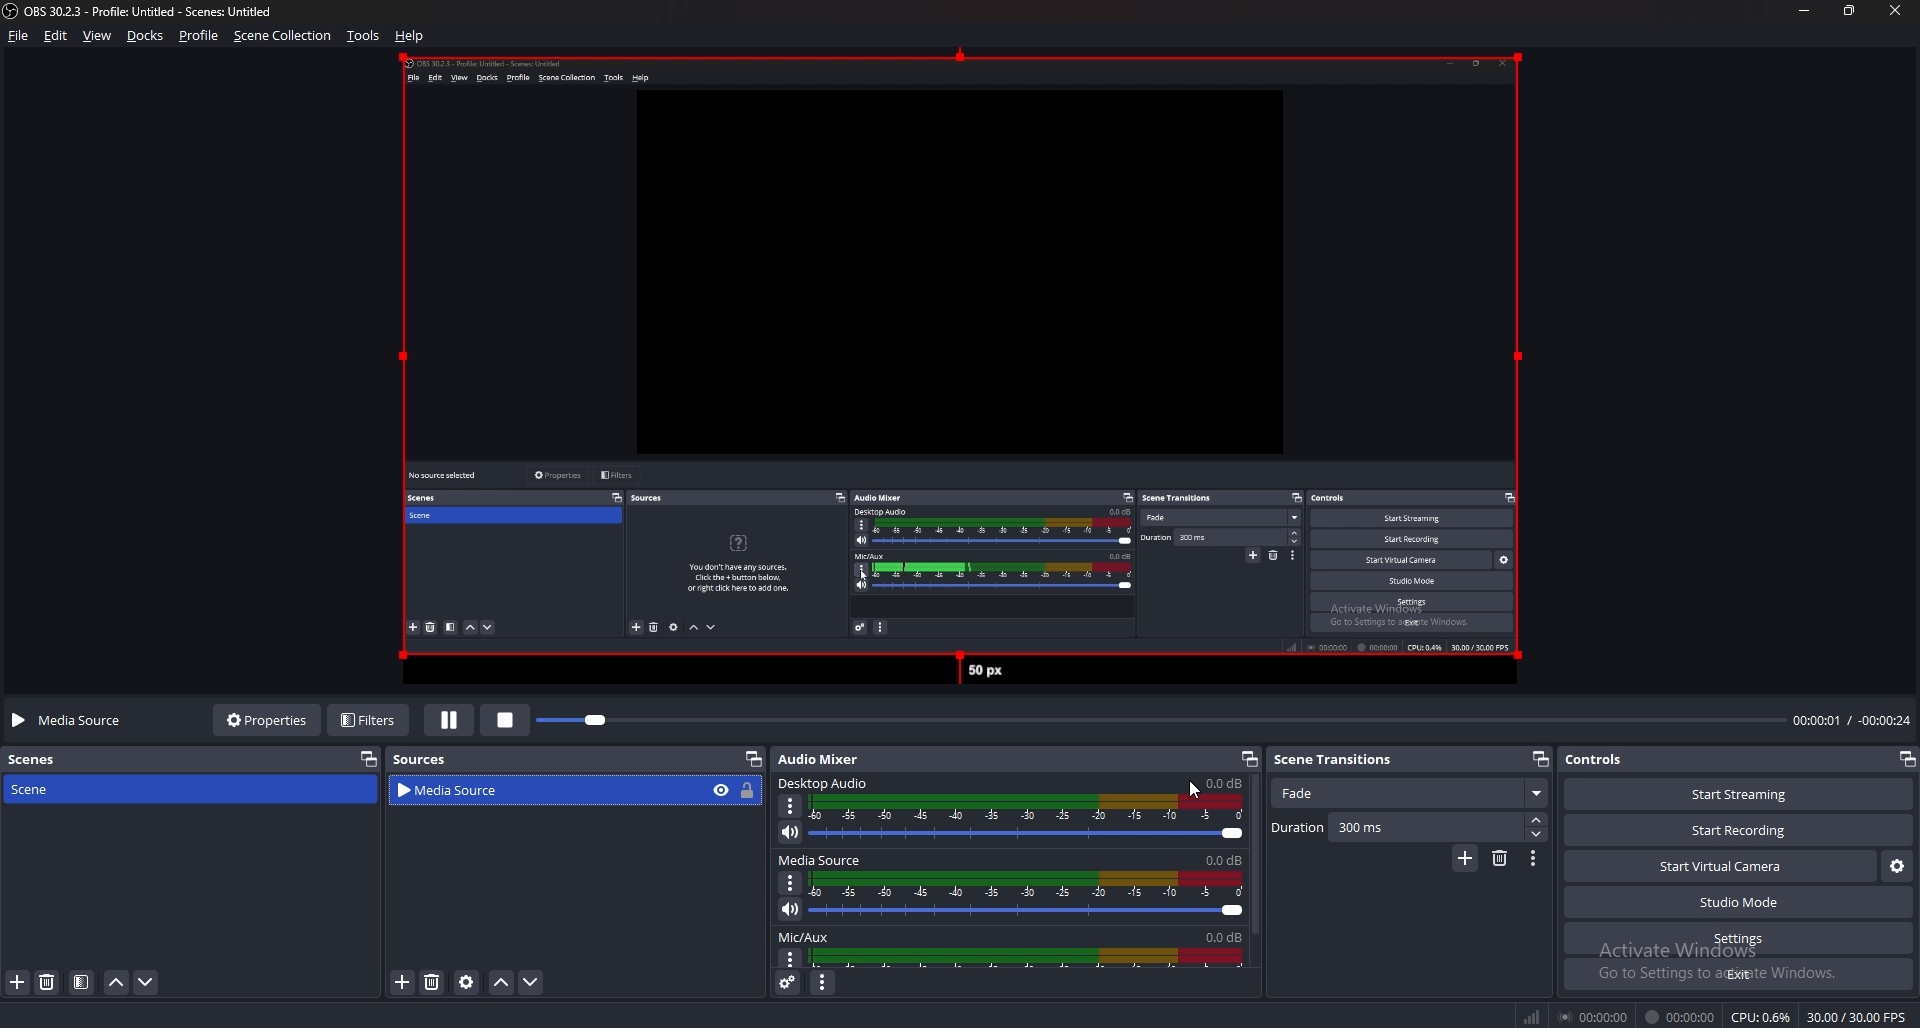  I want to click on Move sources up, so click(502, 983).